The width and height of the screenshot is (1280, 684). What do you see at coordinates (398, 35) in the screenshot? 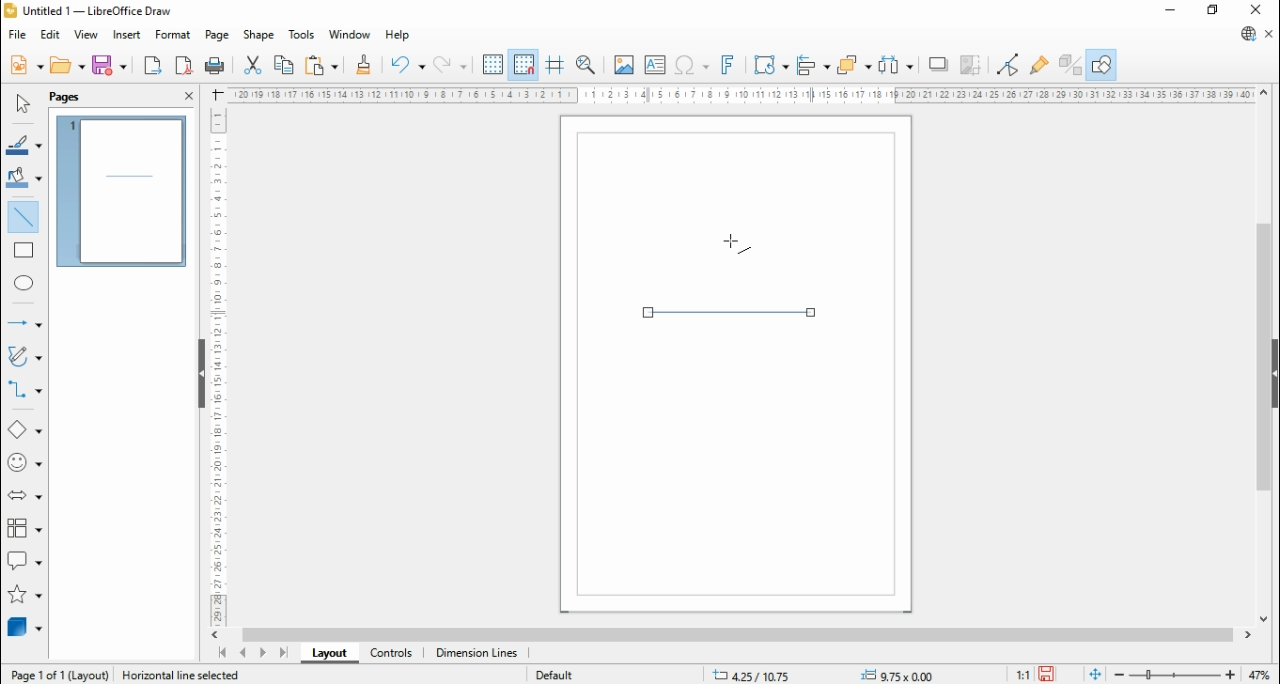
I see `help` at bounding box center [398, 35].